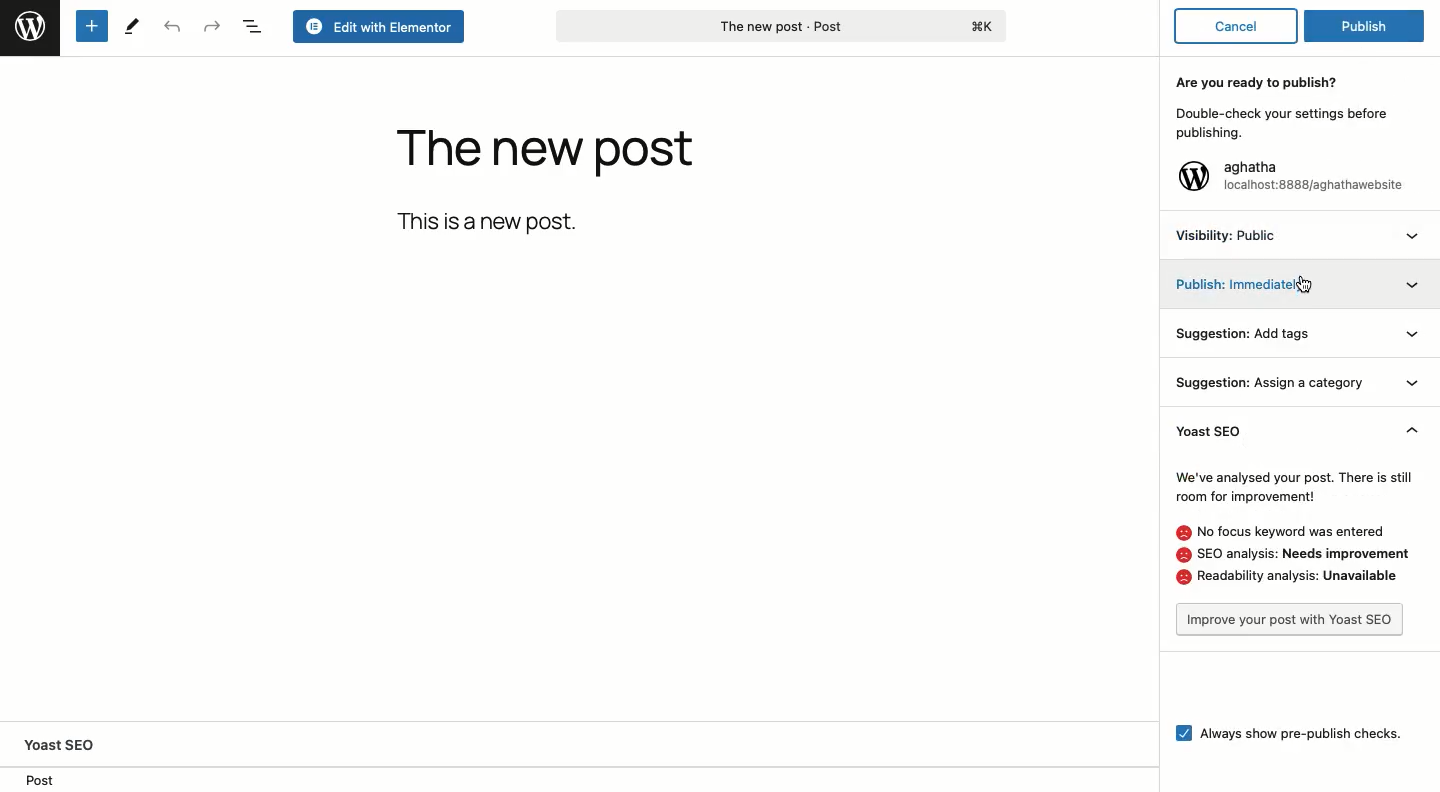 Image resolution: width=1440 pixels, height=792 pixels. I want to click on Cancel, so click(1236, 26).